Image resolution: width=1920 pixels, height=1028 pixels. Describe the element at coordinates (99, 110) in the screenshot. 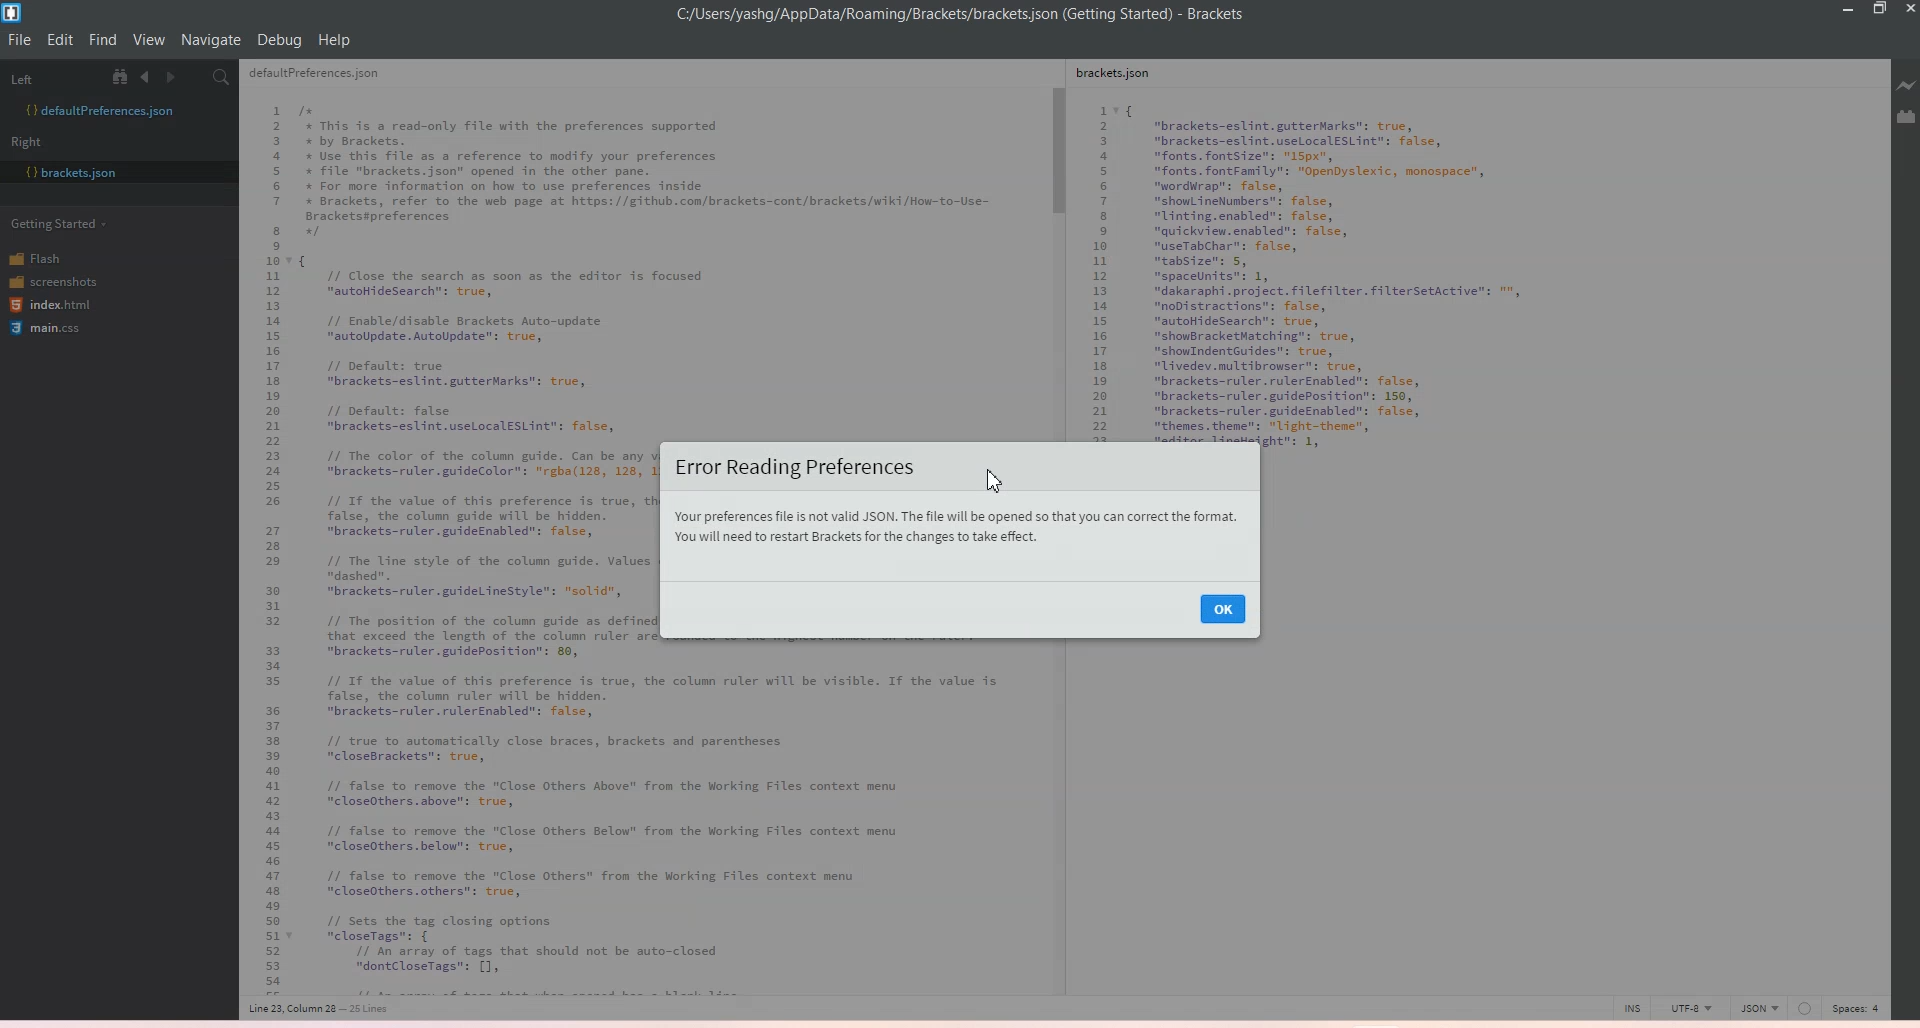

I see `Default Preferences.json` at that location.